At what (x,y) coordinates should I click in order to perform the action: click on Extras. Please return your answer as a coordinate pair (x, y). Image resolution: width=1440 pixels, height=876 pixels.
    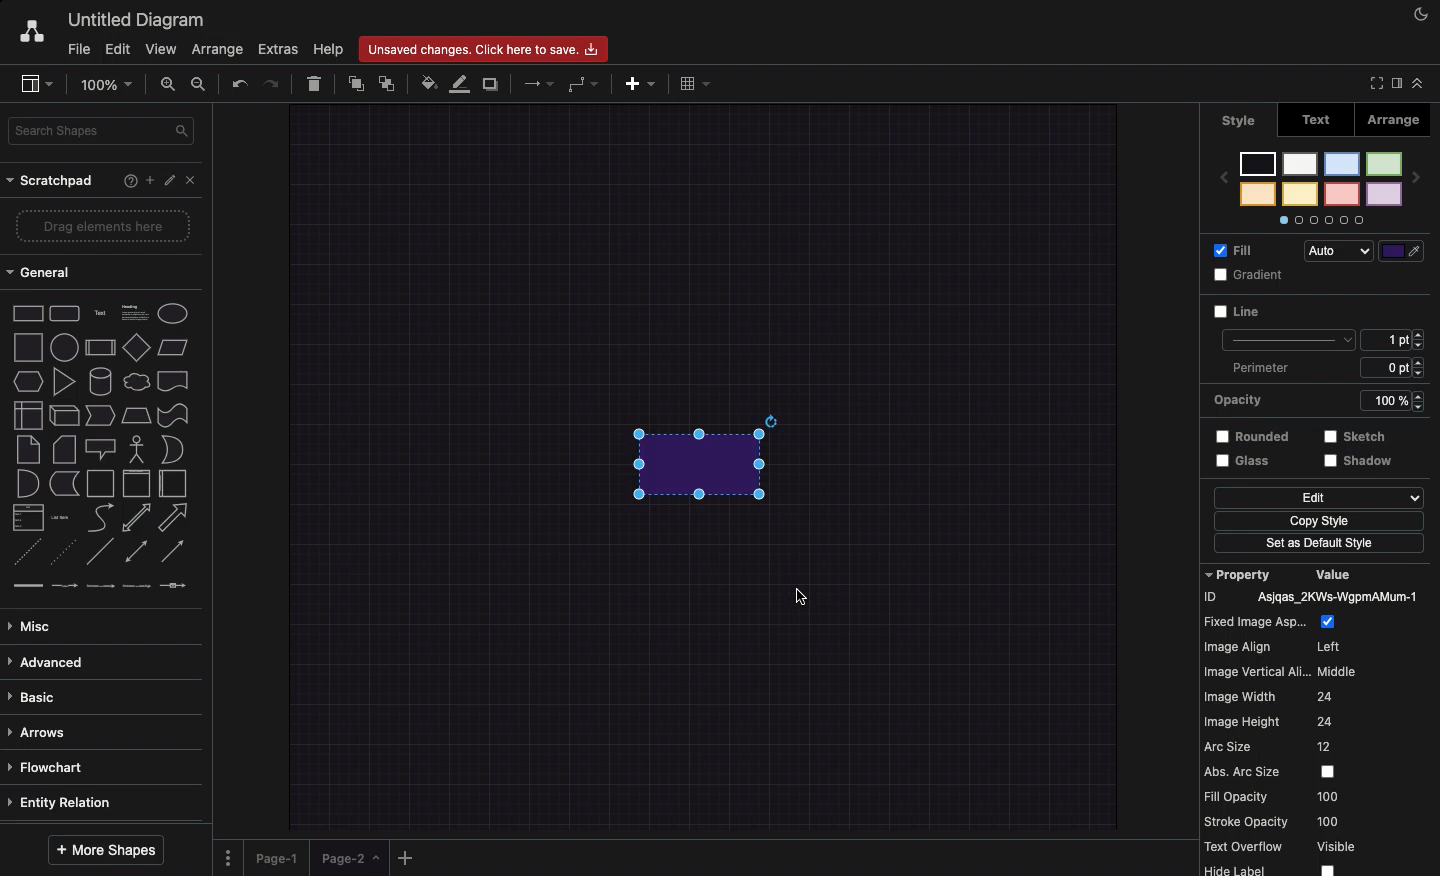
    Looking at the image, I should click on (278, 50).